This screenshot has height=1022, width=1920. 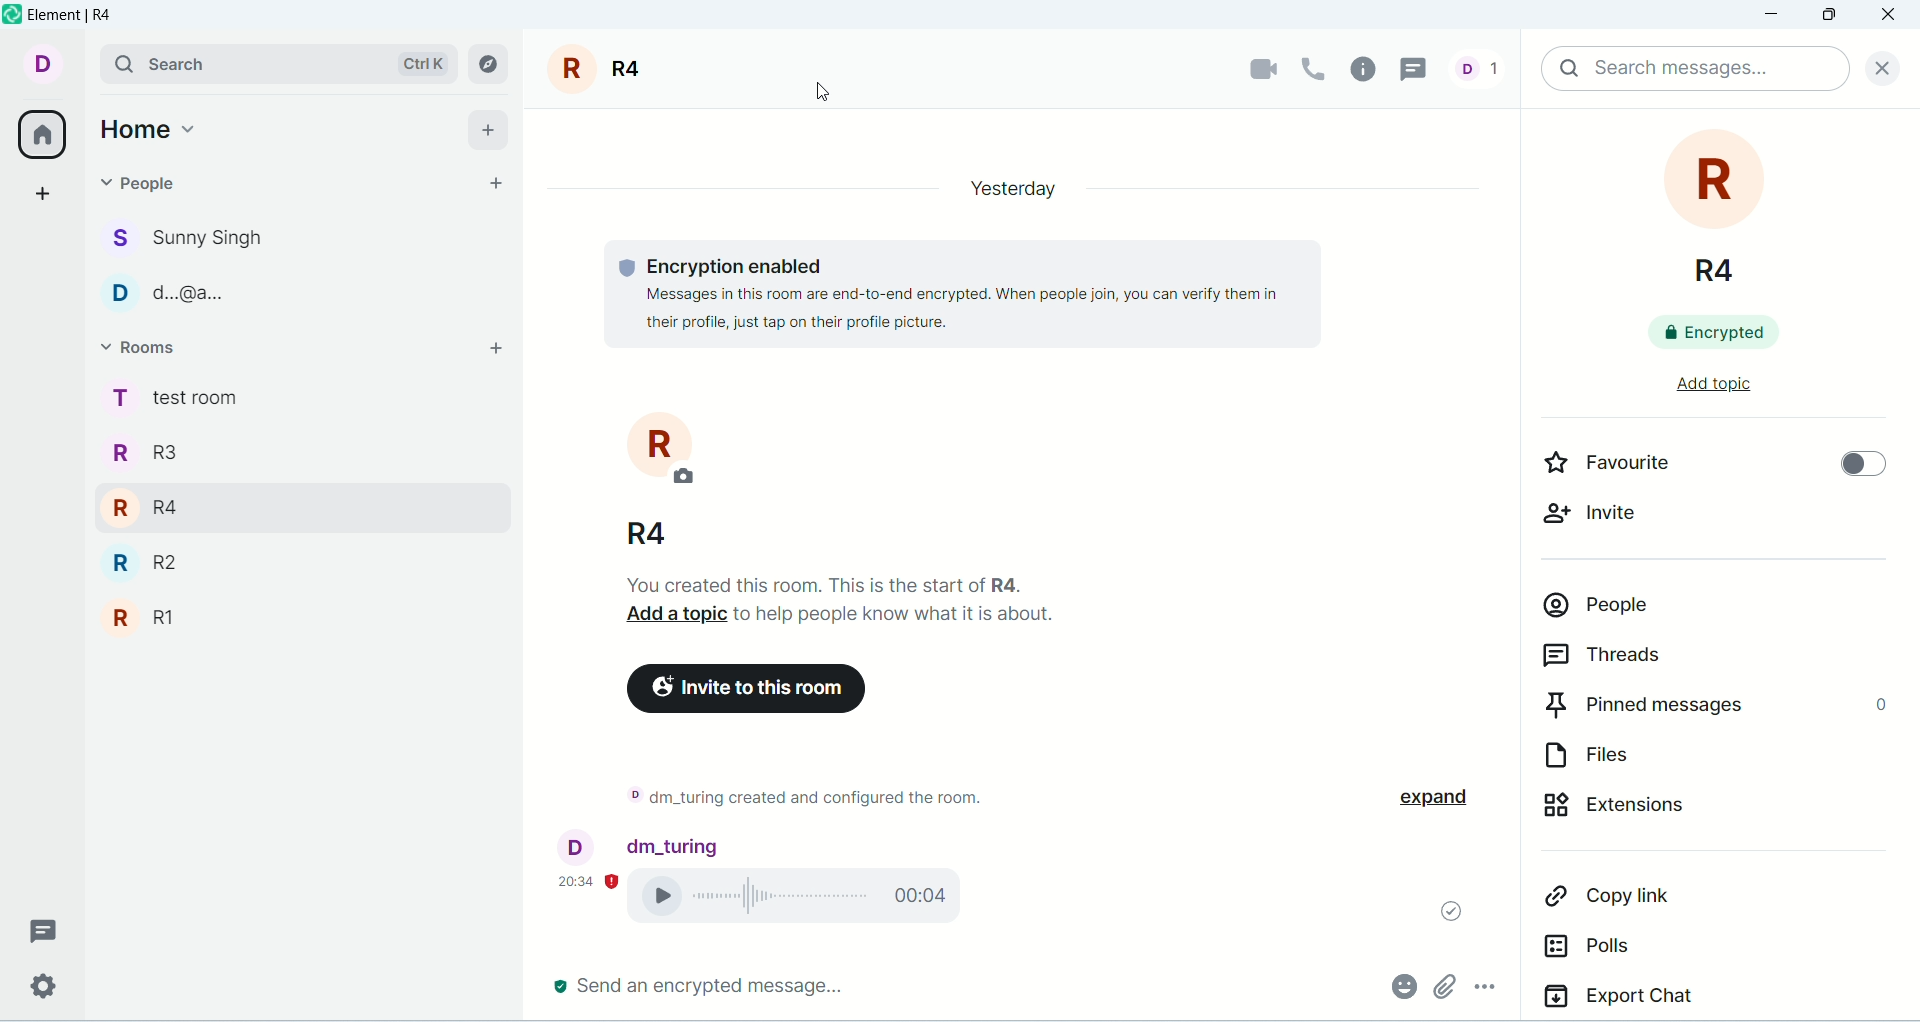 I want to click on people, so click(x=1484, y=67).